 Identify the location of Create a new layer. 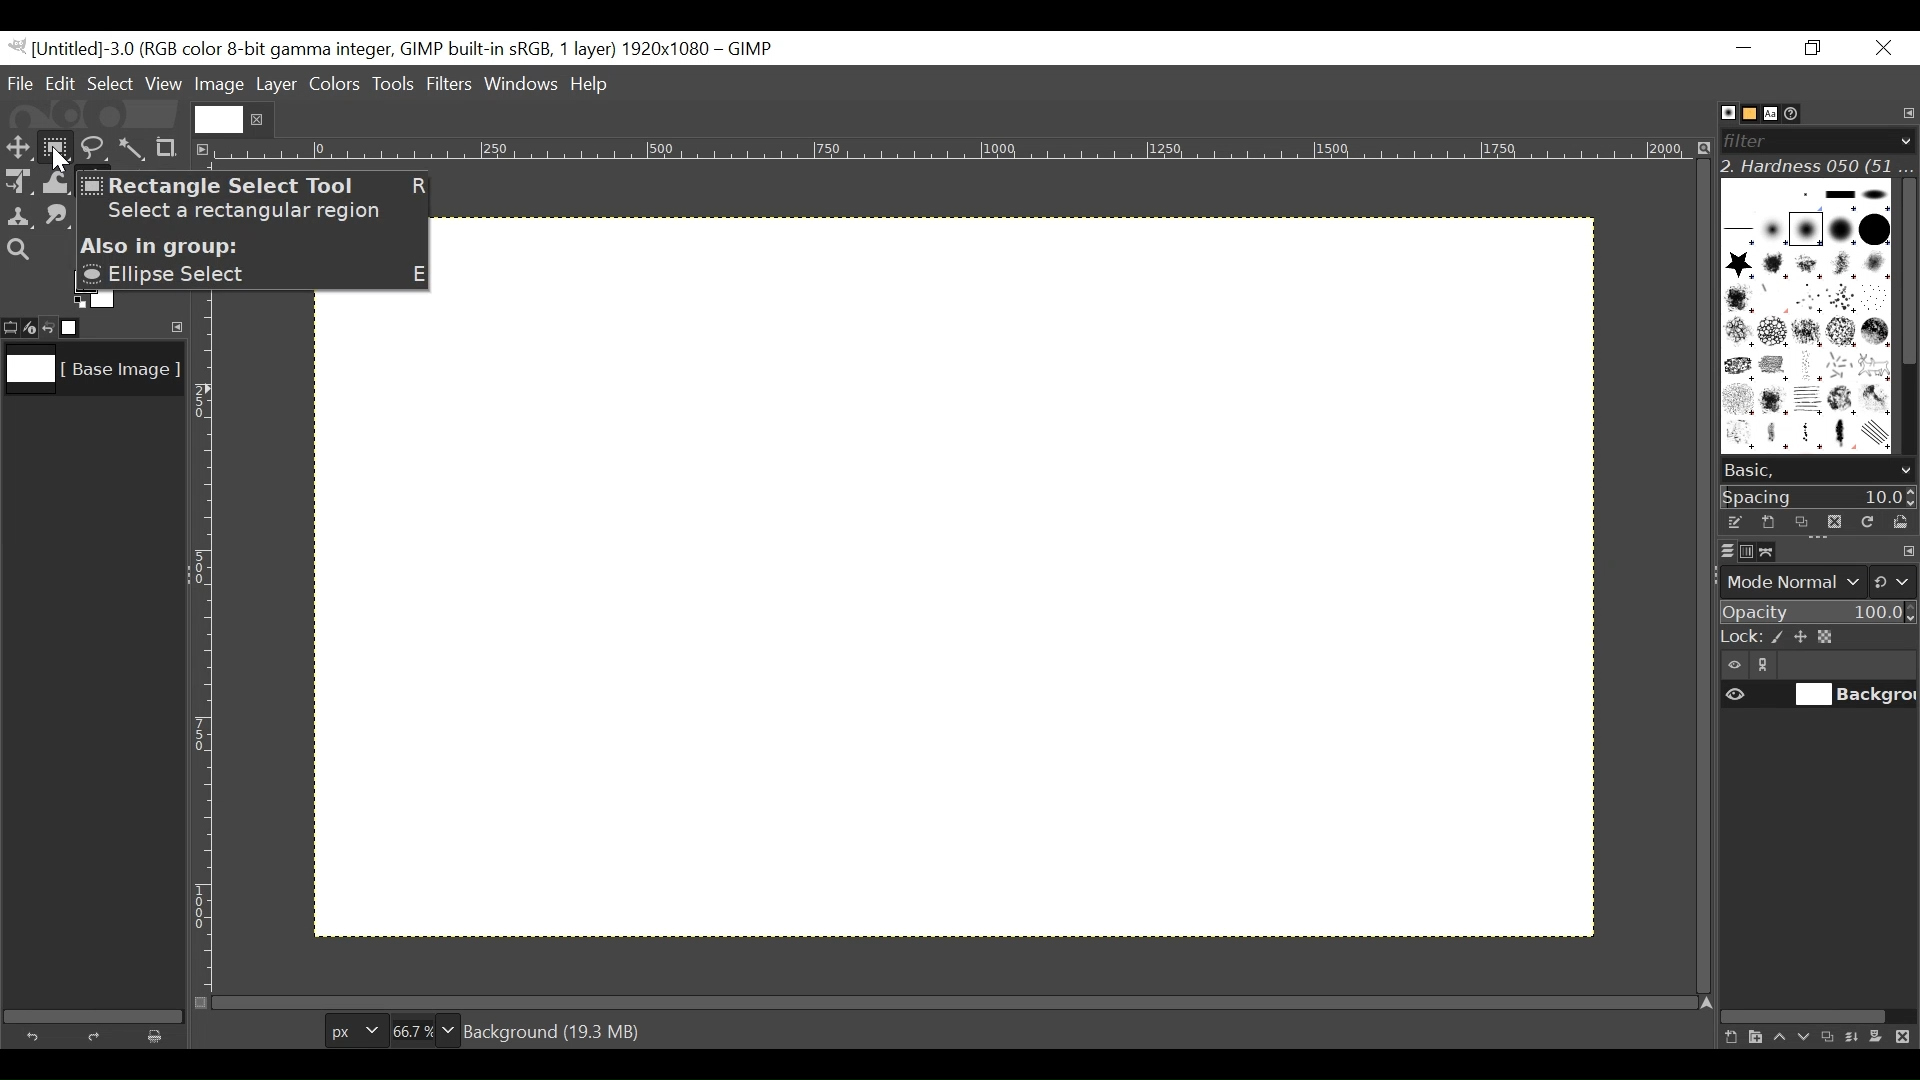
(1754, 1037).